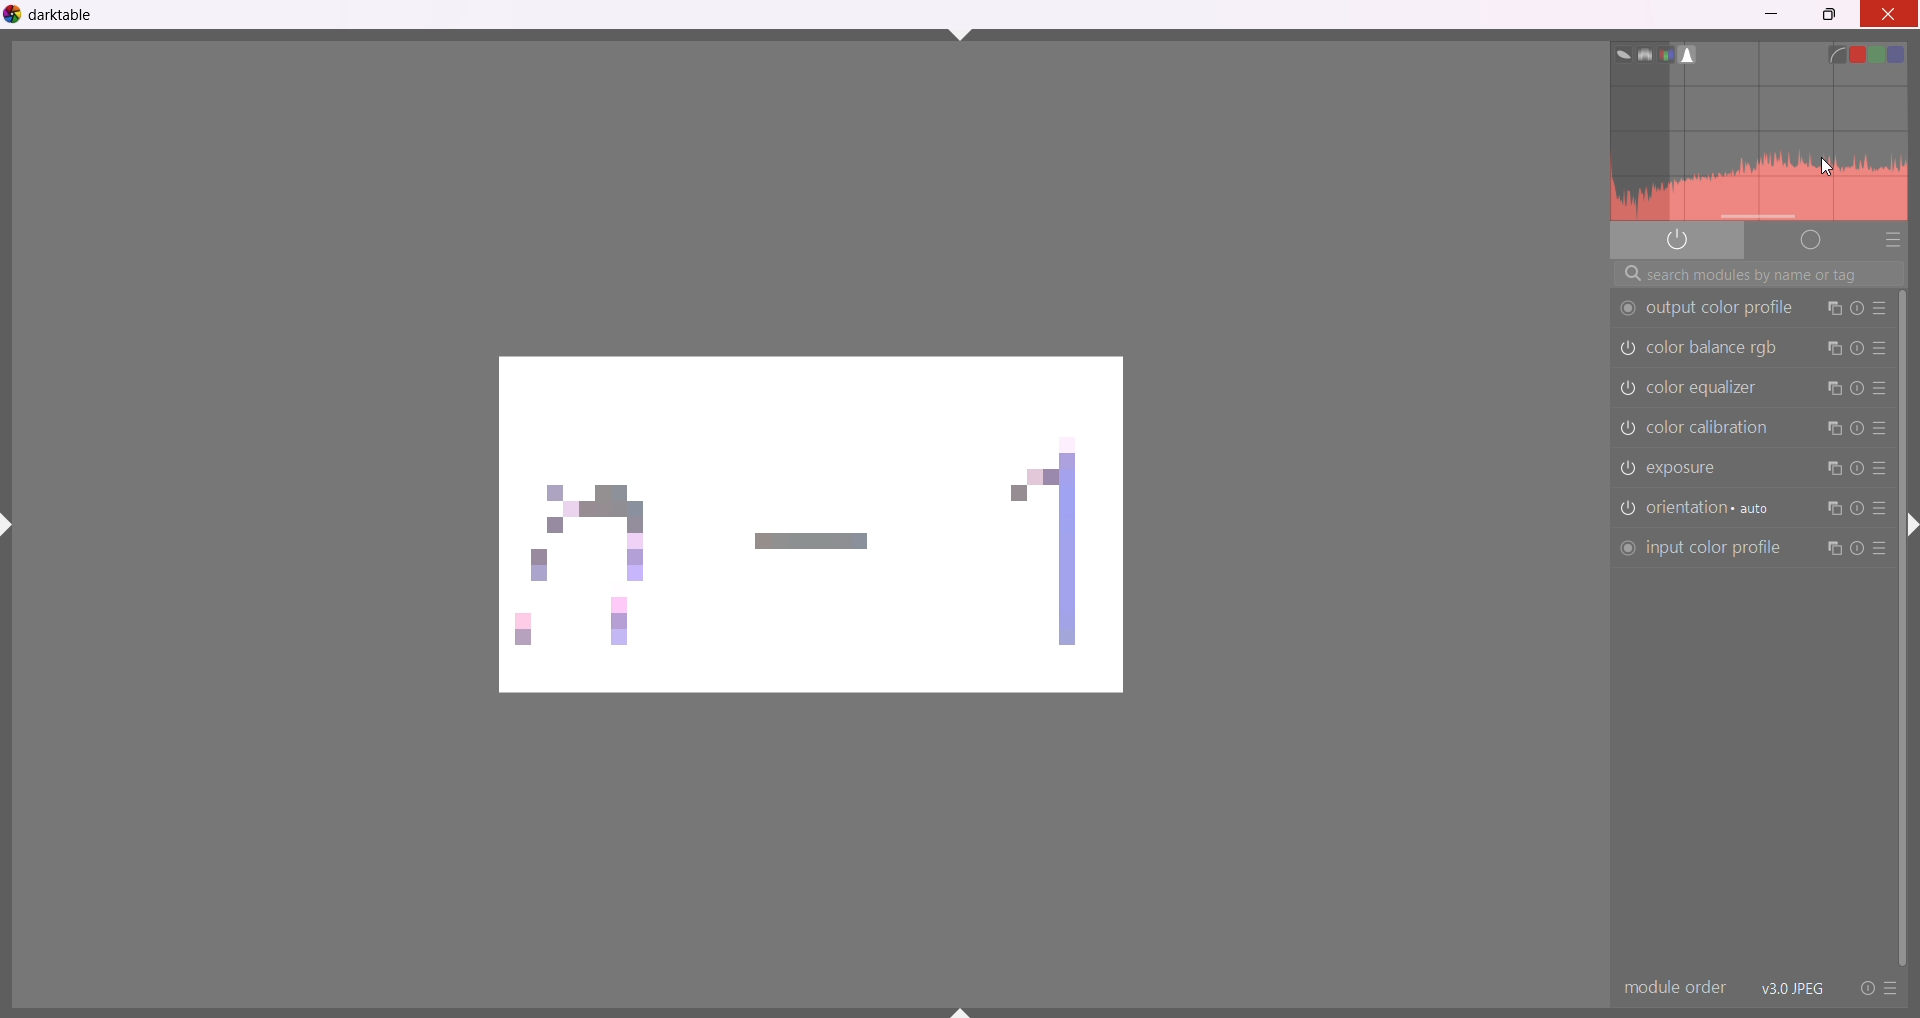 This screenshot has width=1920, height=1018. I want to click on search, so click(1756, 275).